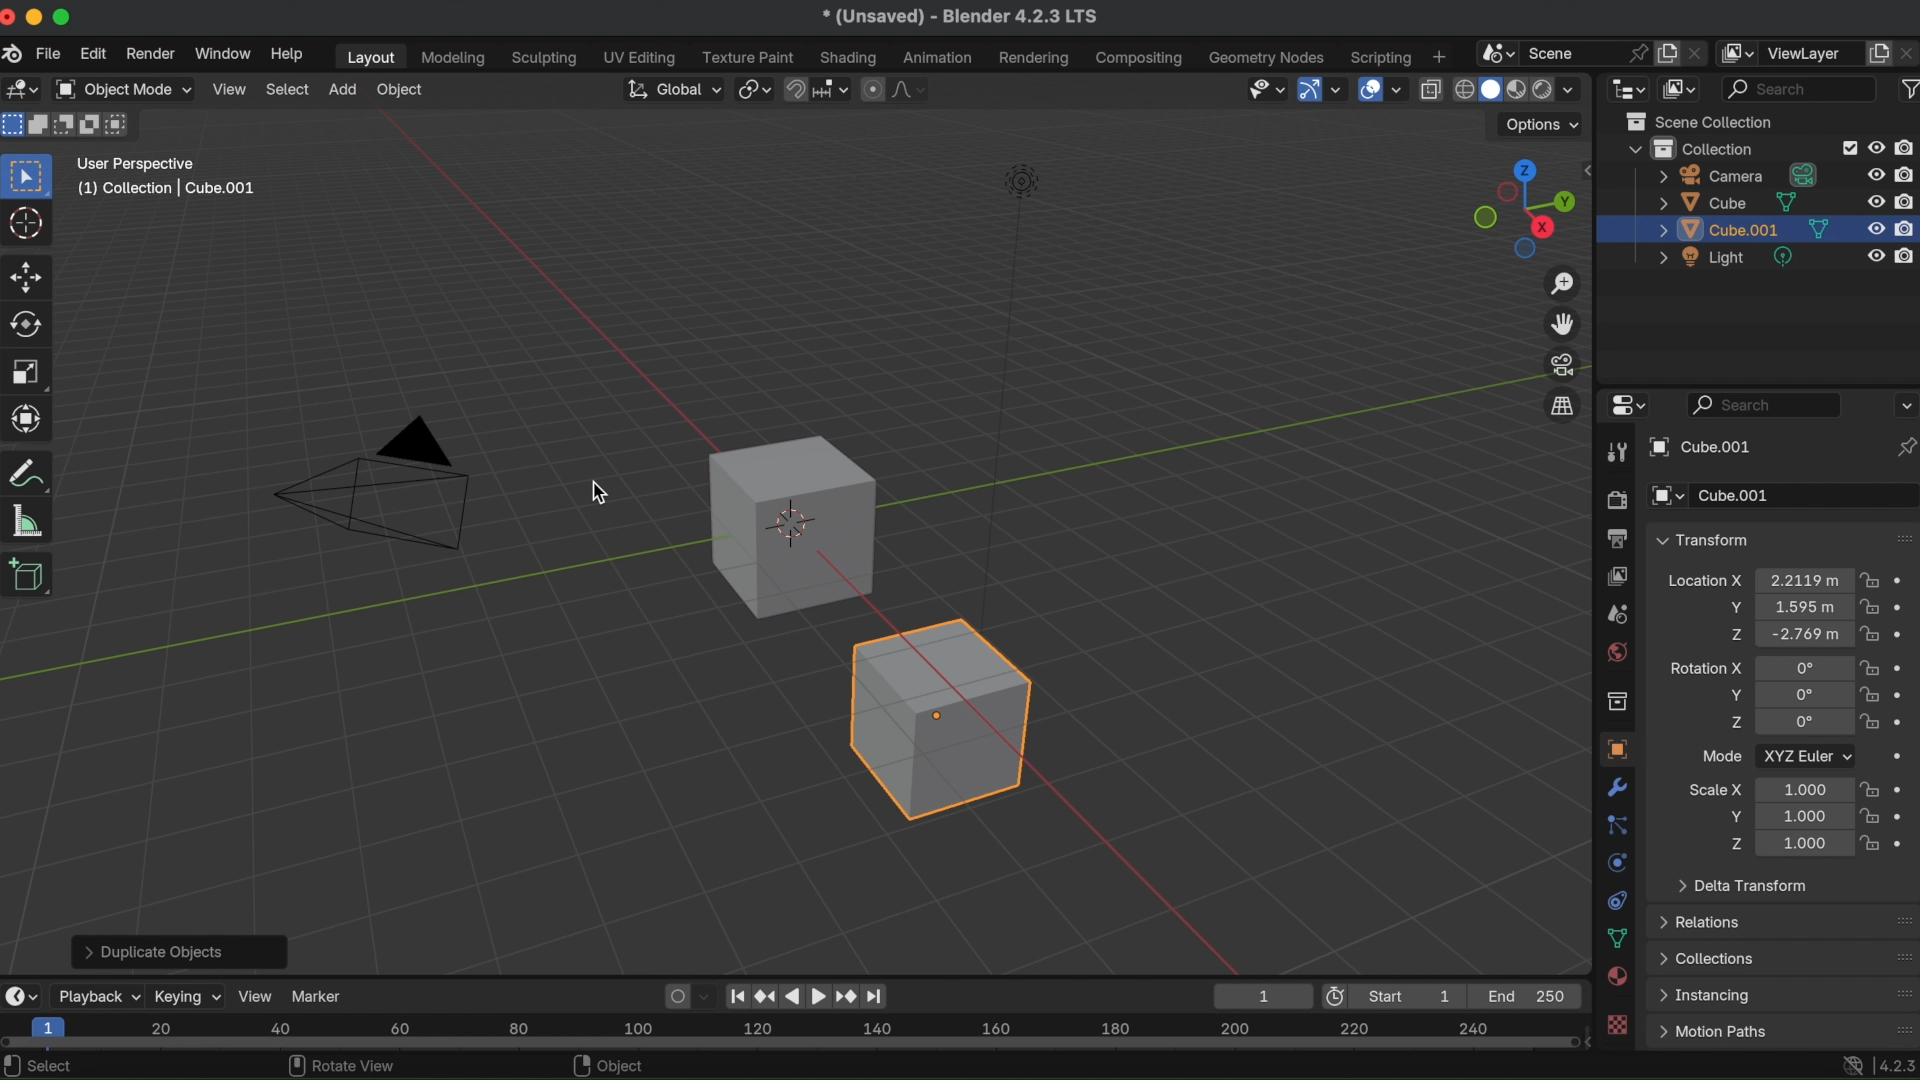 This screenshot has height=1080, width=1920. Describe the element at coordinates (797, 87) in the screenshot. I see `snap` at that location.